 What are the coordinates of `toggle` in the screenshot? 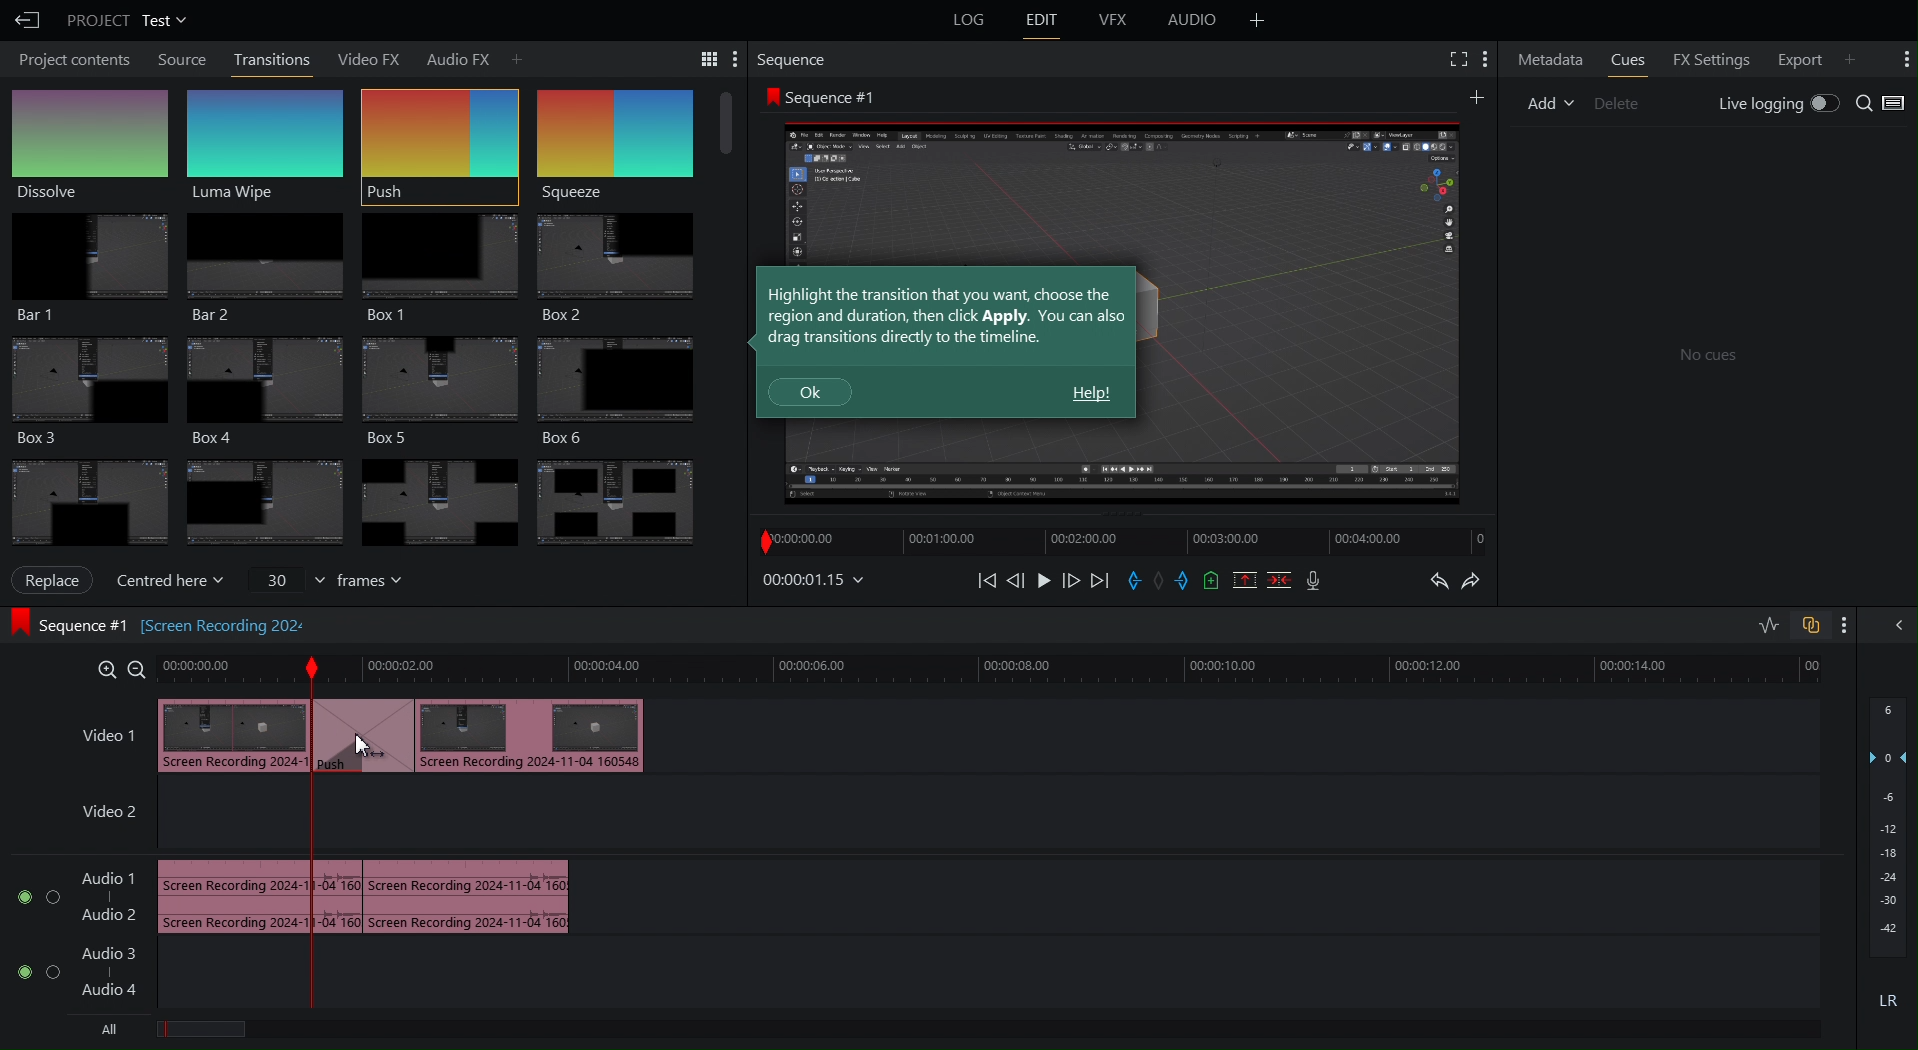 It's located at (50, 972).